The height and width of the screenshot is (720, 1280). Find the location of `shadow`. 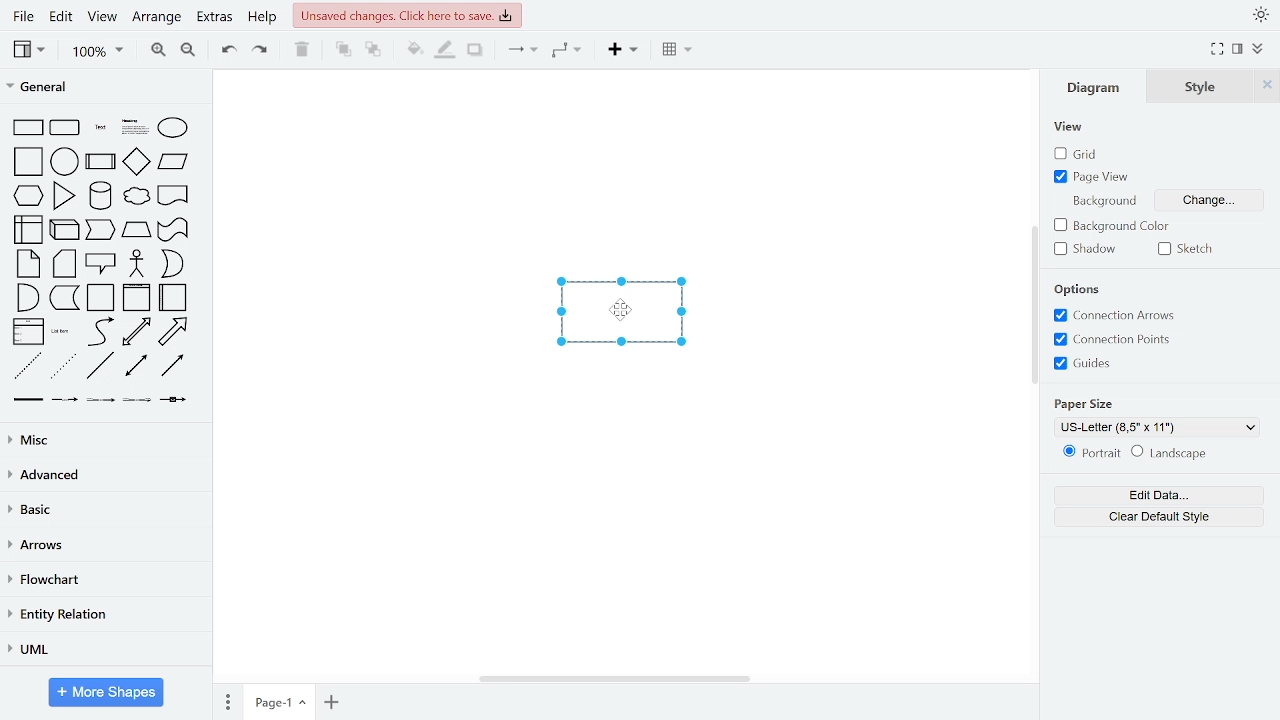

shadow is located at coordinates (1082, 250).